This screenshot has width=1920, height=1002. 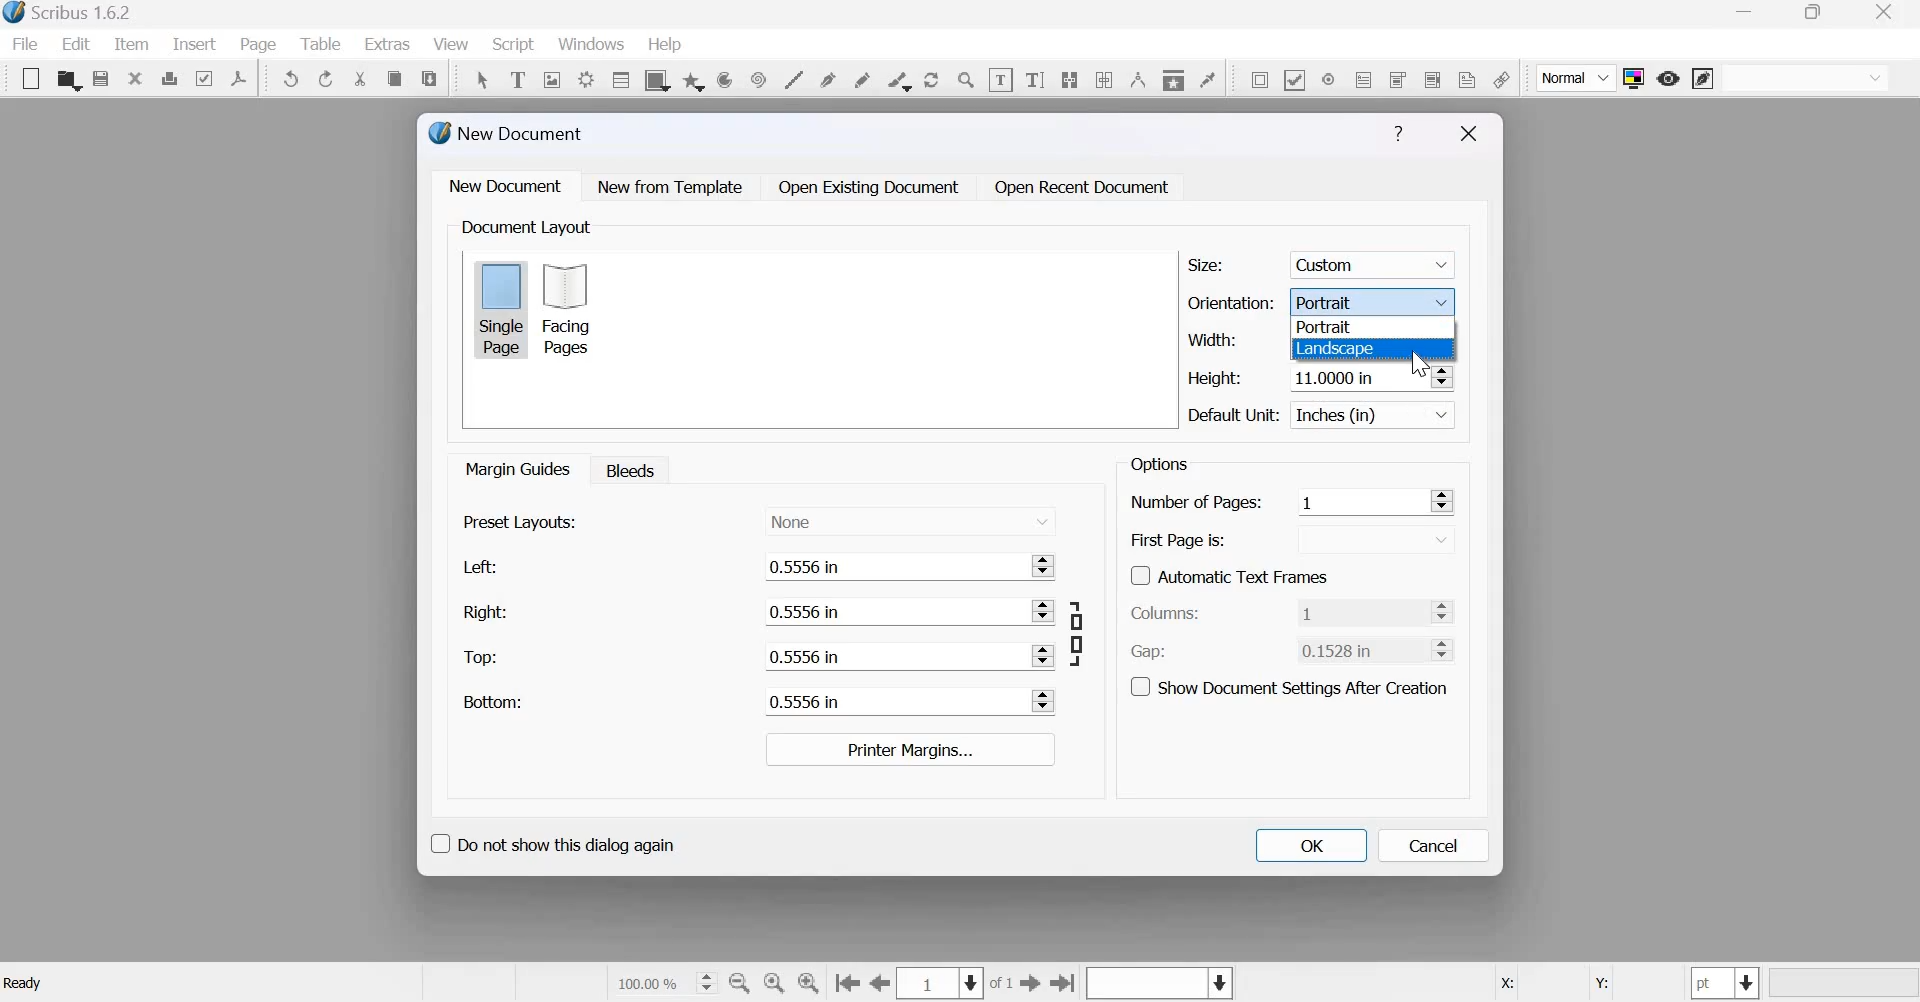 I want to click on freehand line, so click(x=862, y=78).